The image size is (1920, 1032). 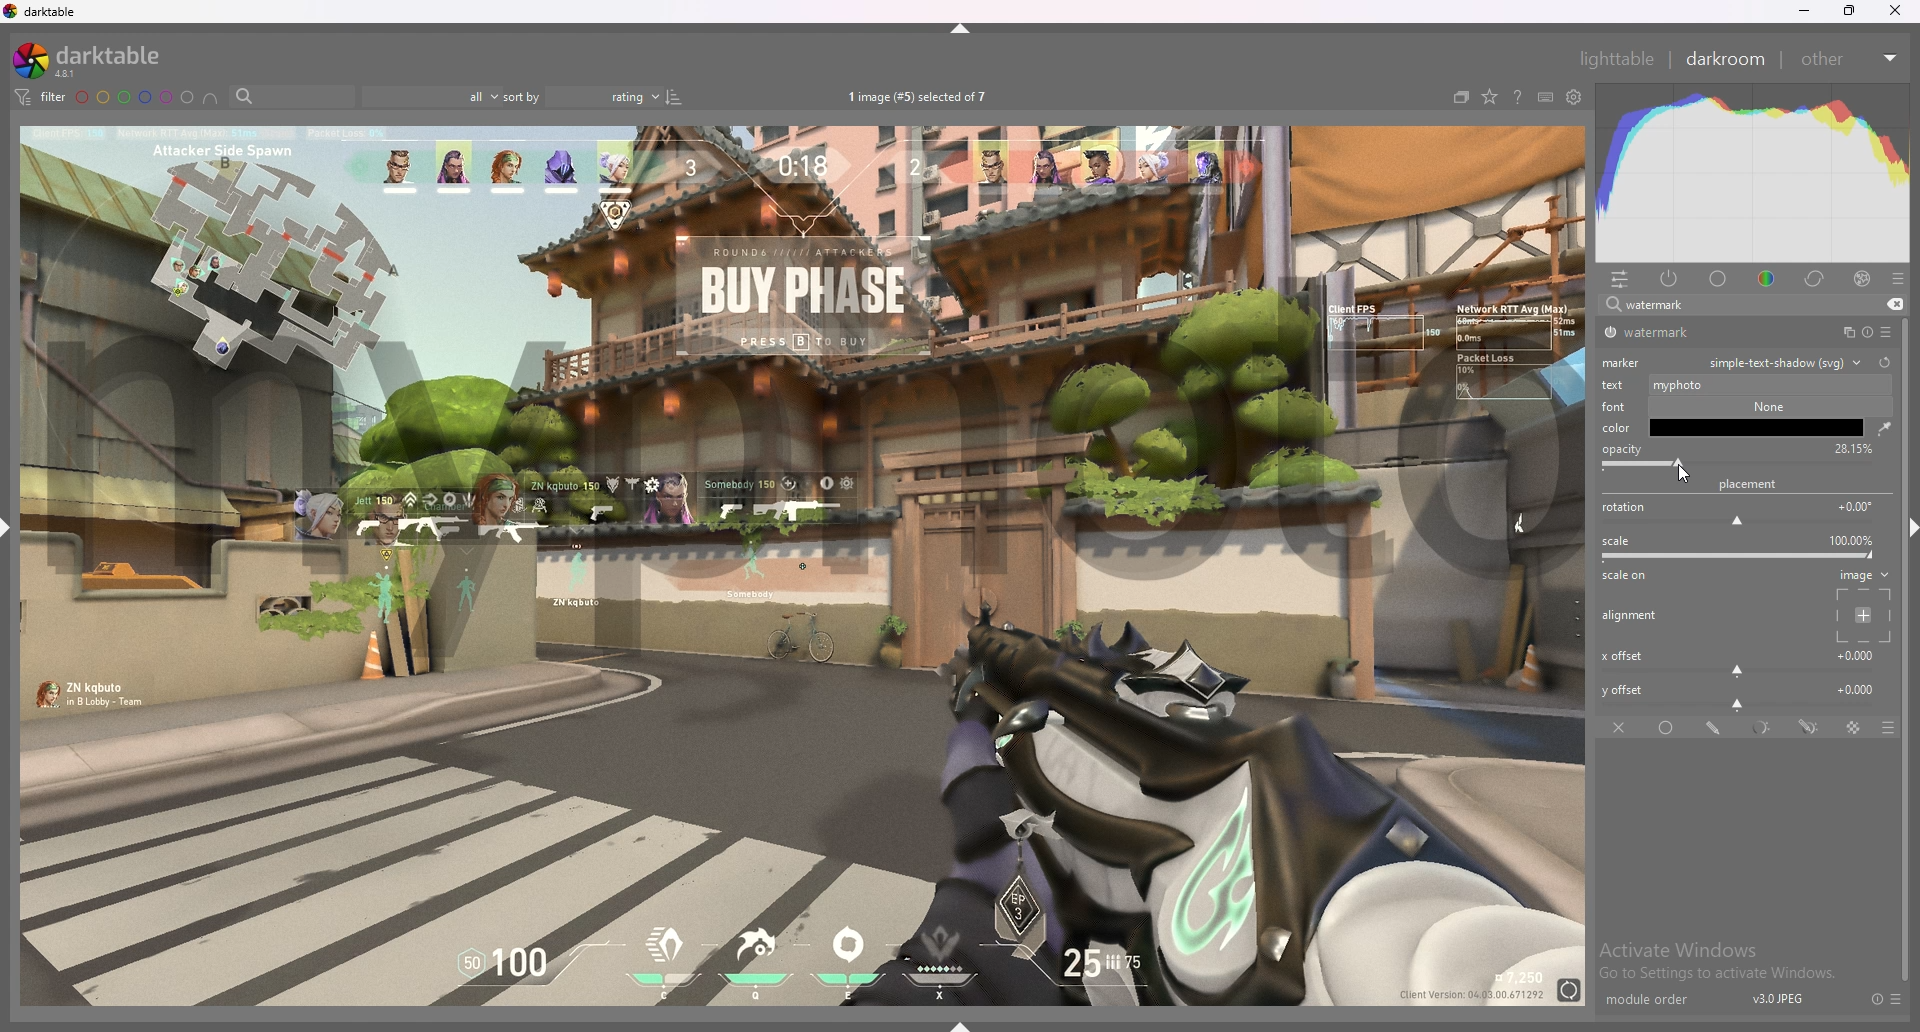 What do you see at coordinates (1848, 59) in the screenshot?
I see `other` at bounding box center [1848, 59].